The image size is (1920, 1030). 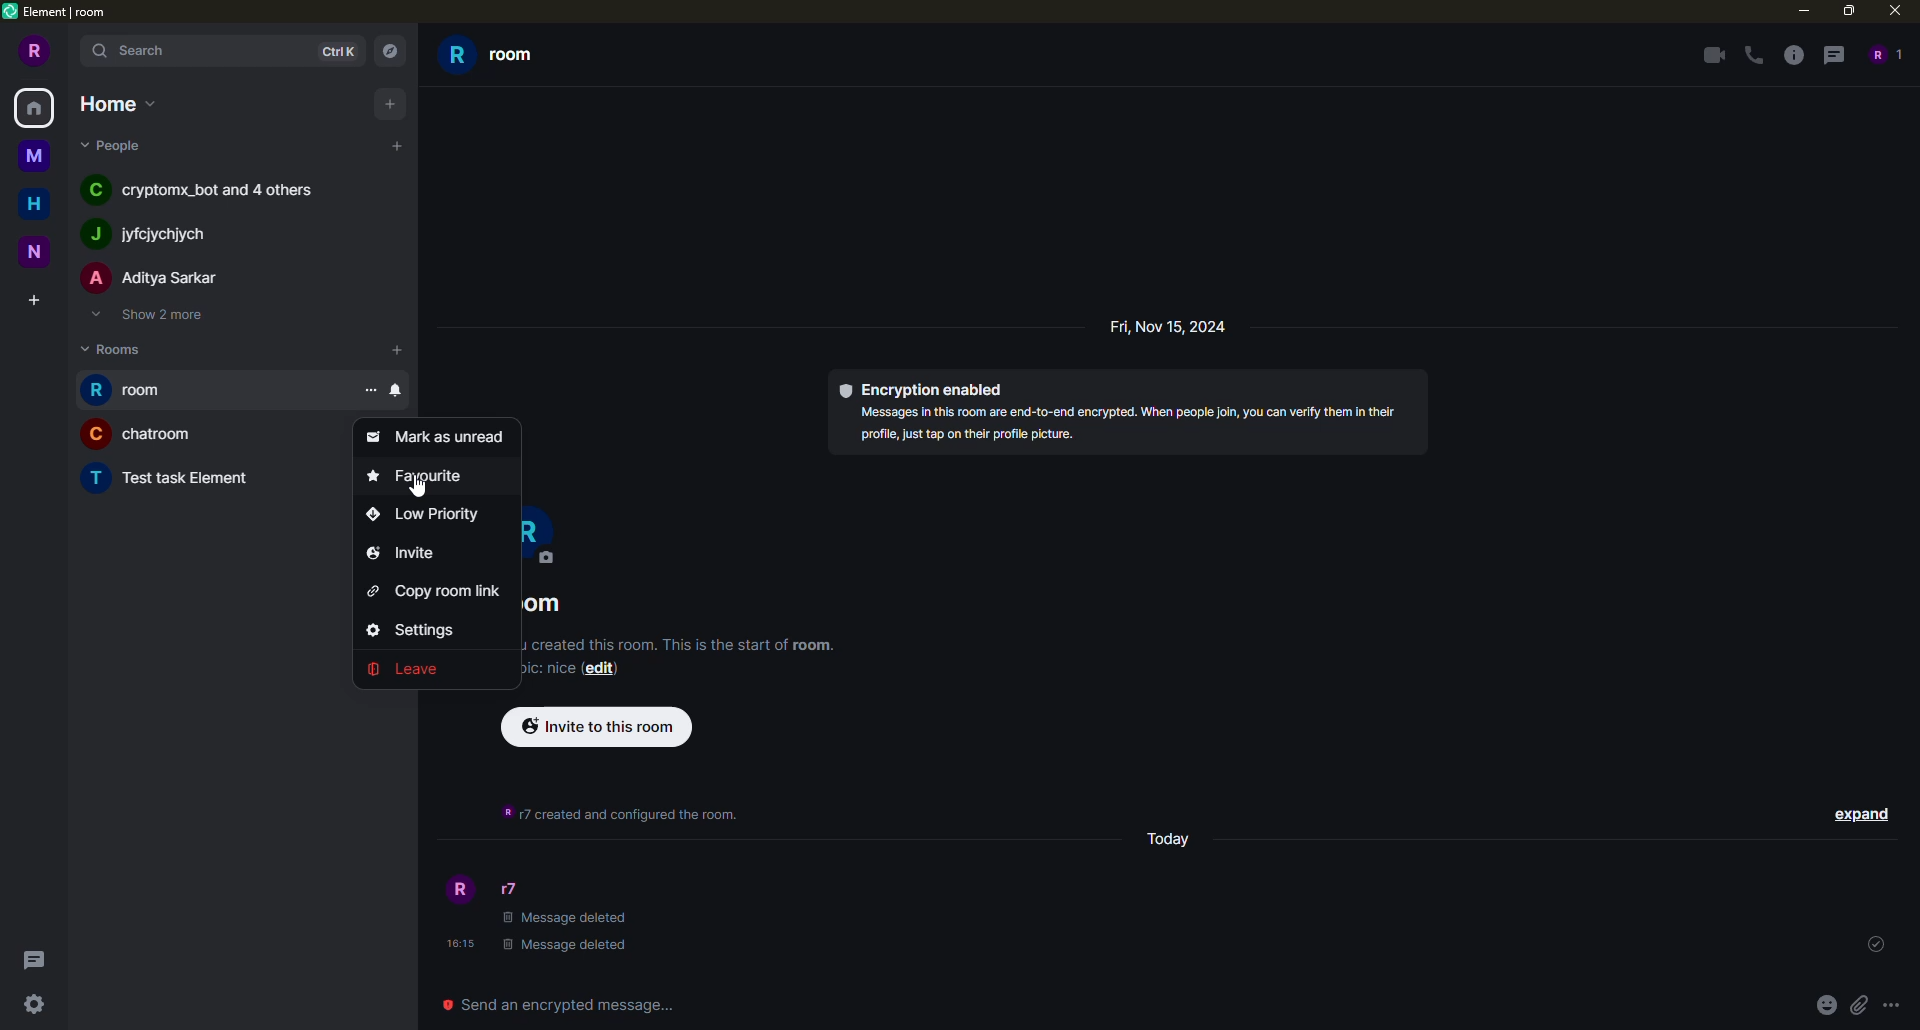 What do you see at coordinates (566, 947) in the screenshot?
I see `8 Message deleted` at bounding box center [566, 947].